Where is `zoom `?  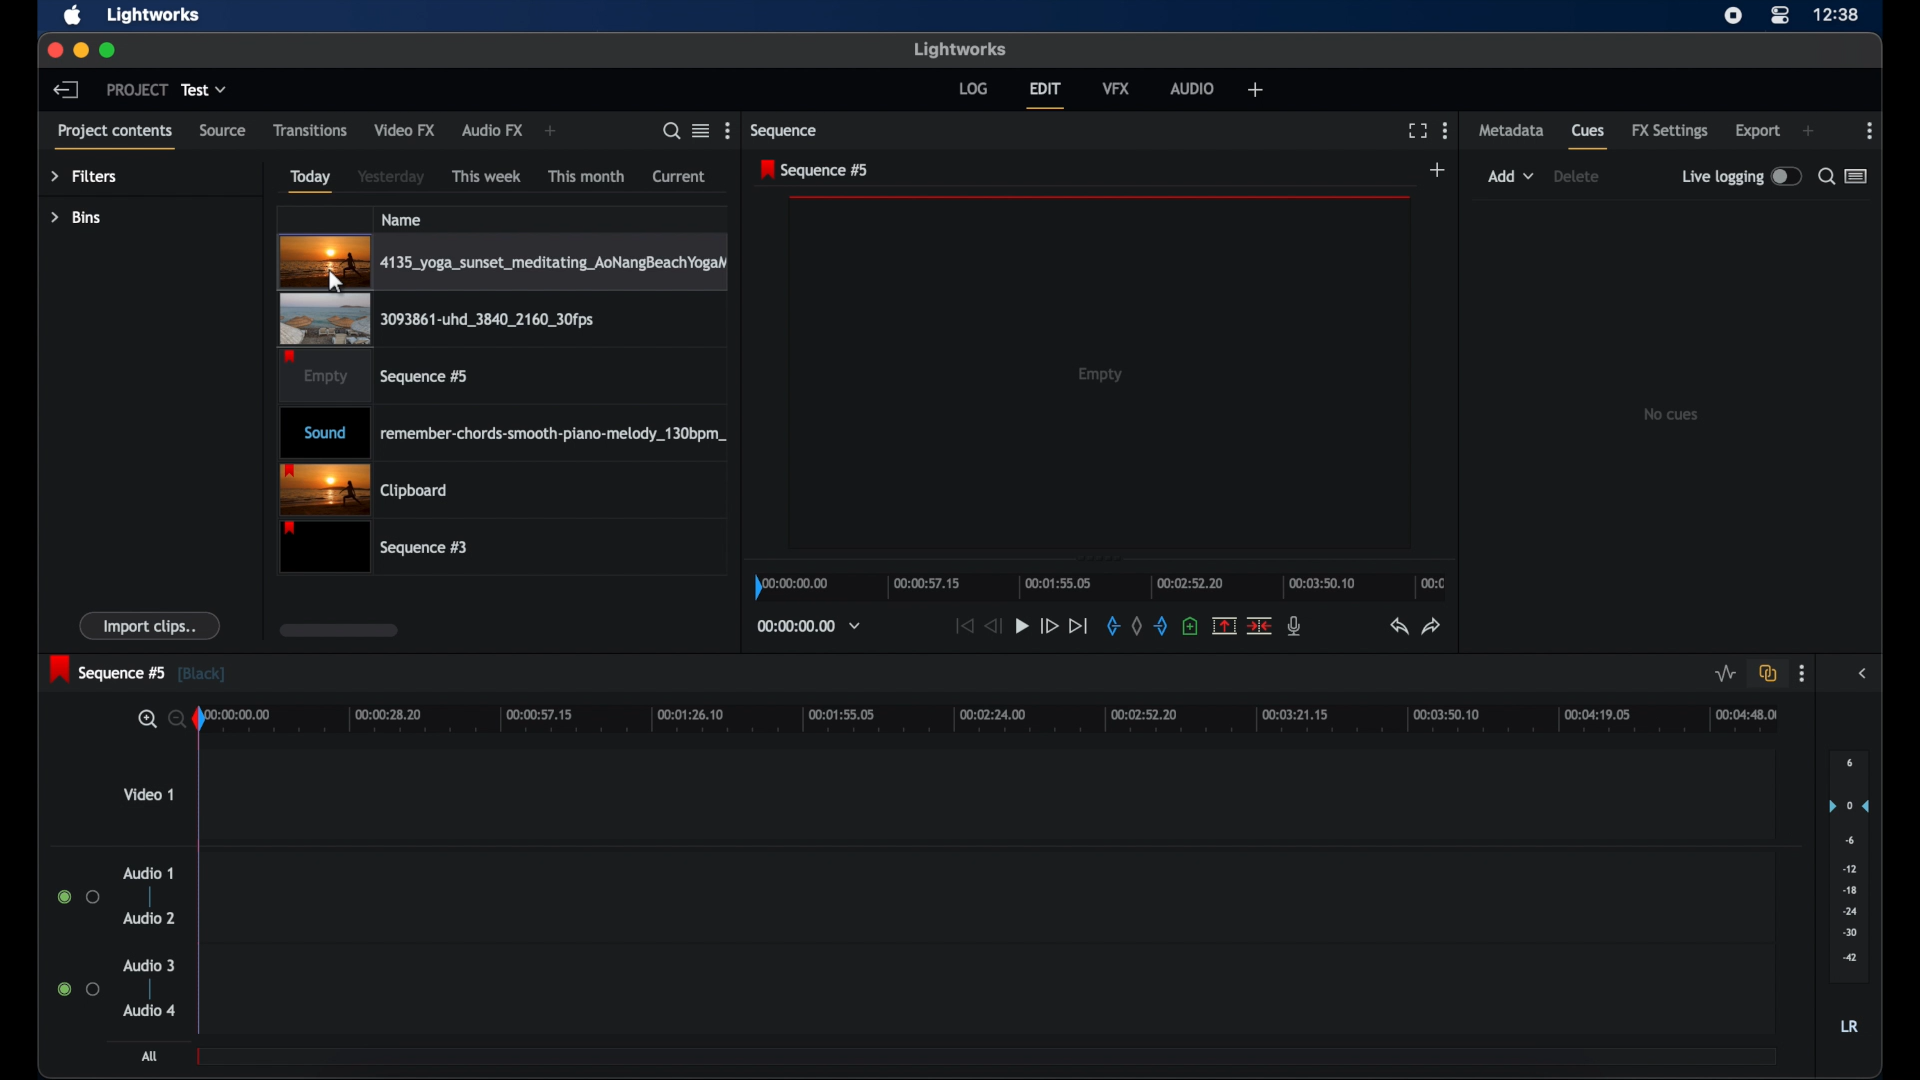
zoom  is located at coordinates (156, 718).